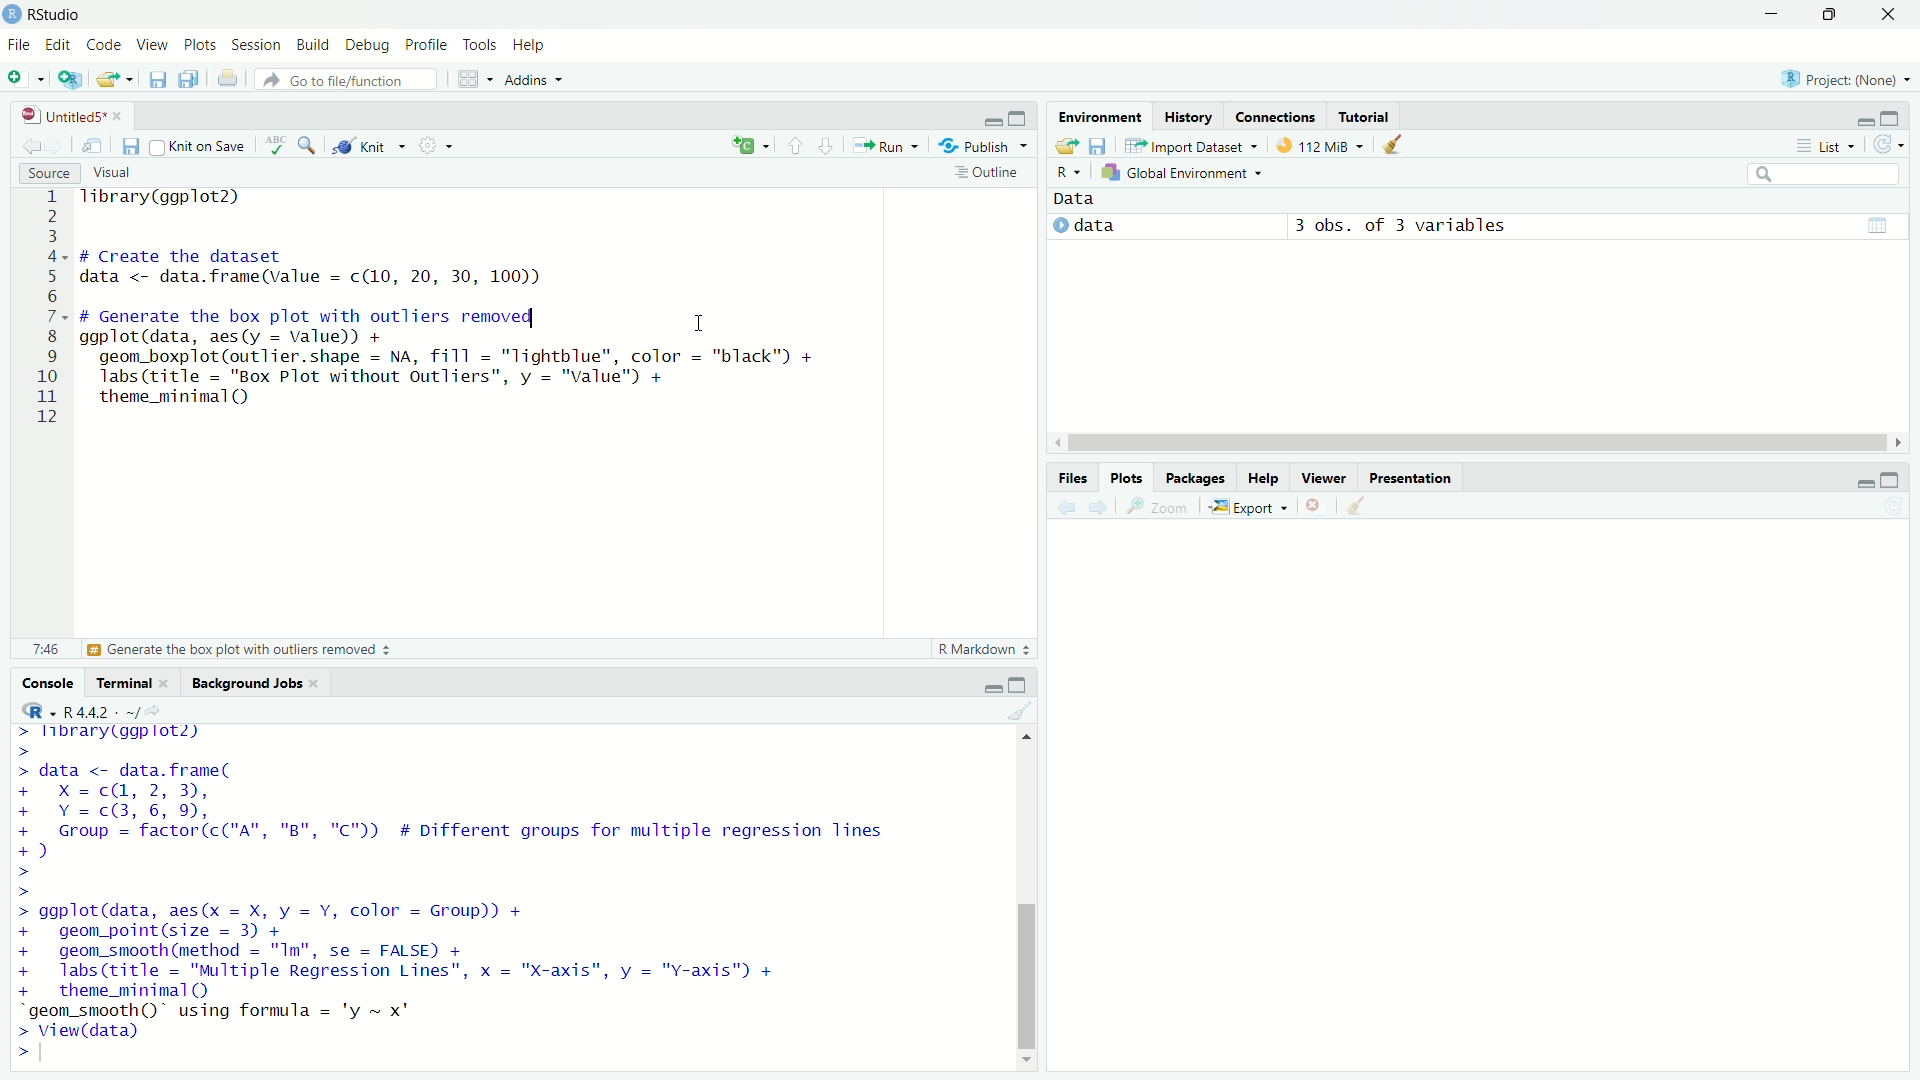  What do you see at coordinates (270, 143) in the screenshot?
I see `abc` at bounding box center [270, 143].